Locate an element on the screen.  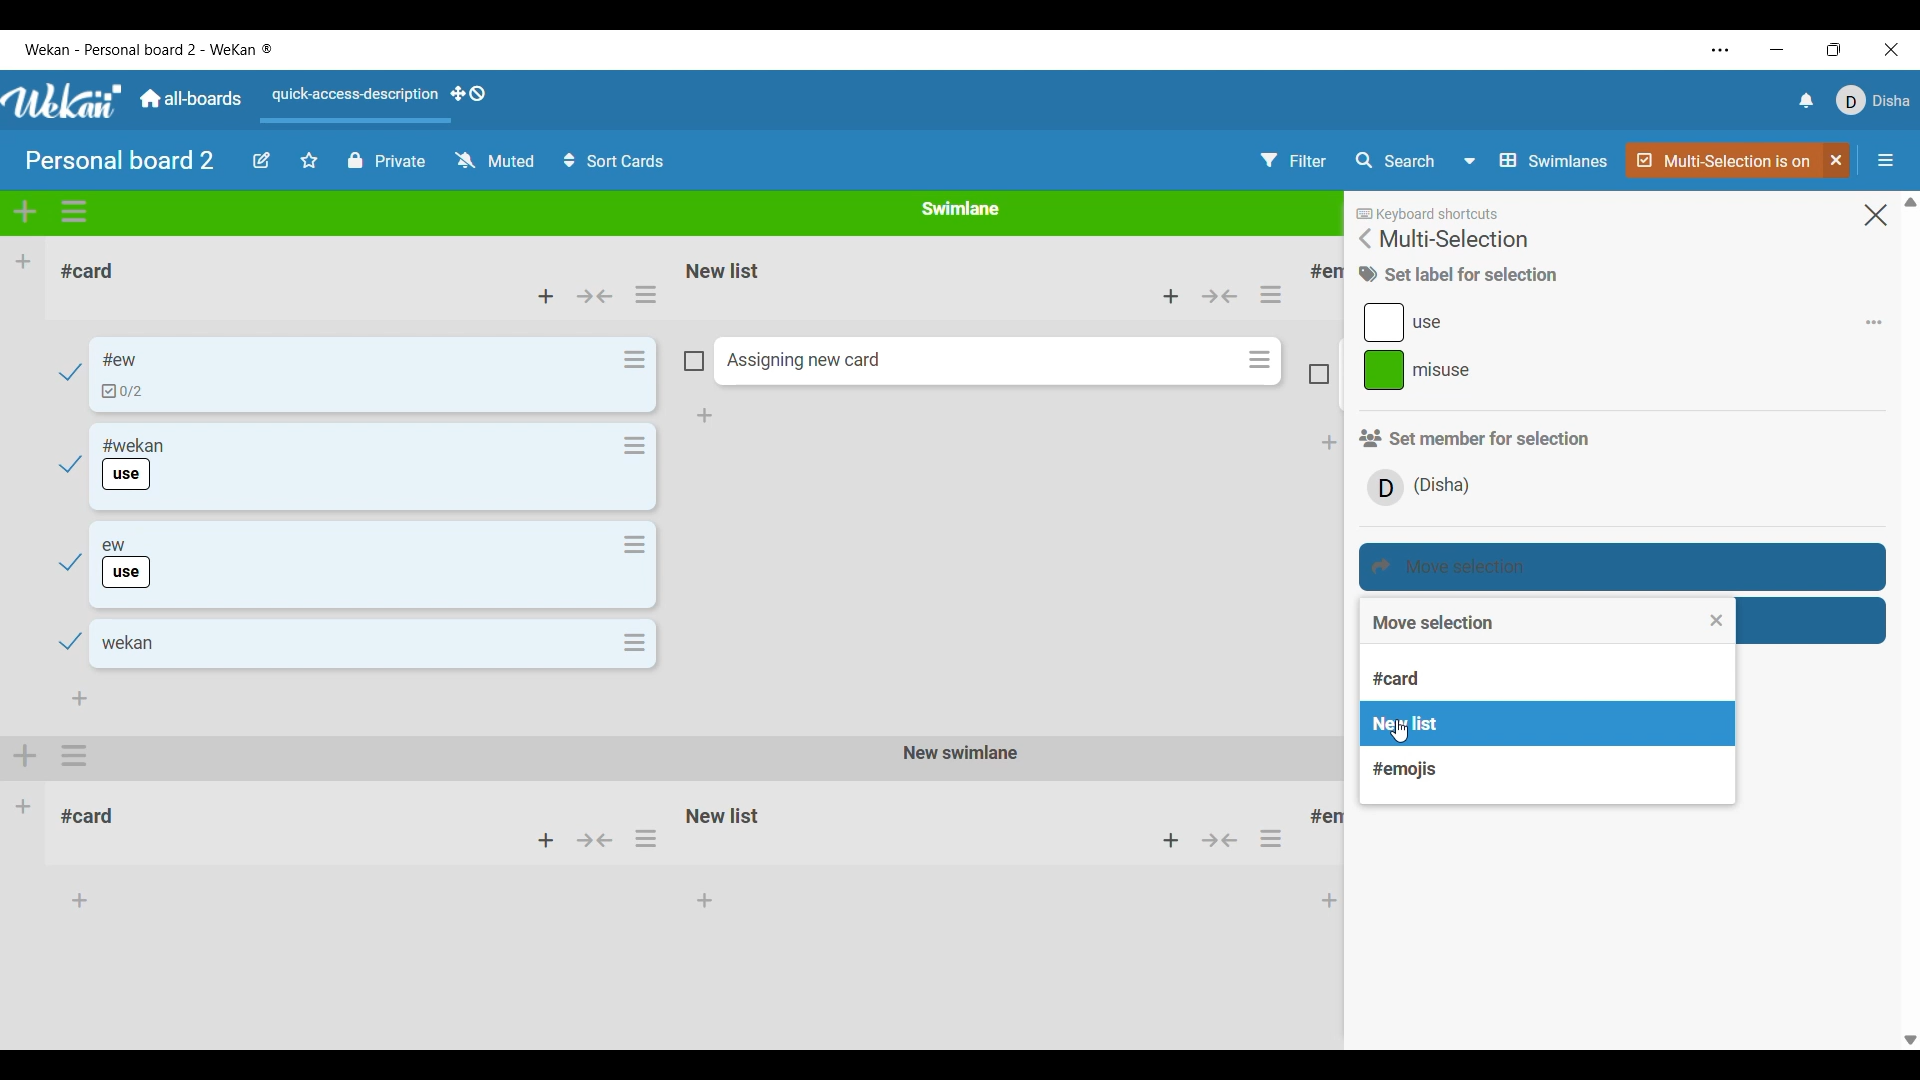
Sort cards is located at coordinates (614, 161).